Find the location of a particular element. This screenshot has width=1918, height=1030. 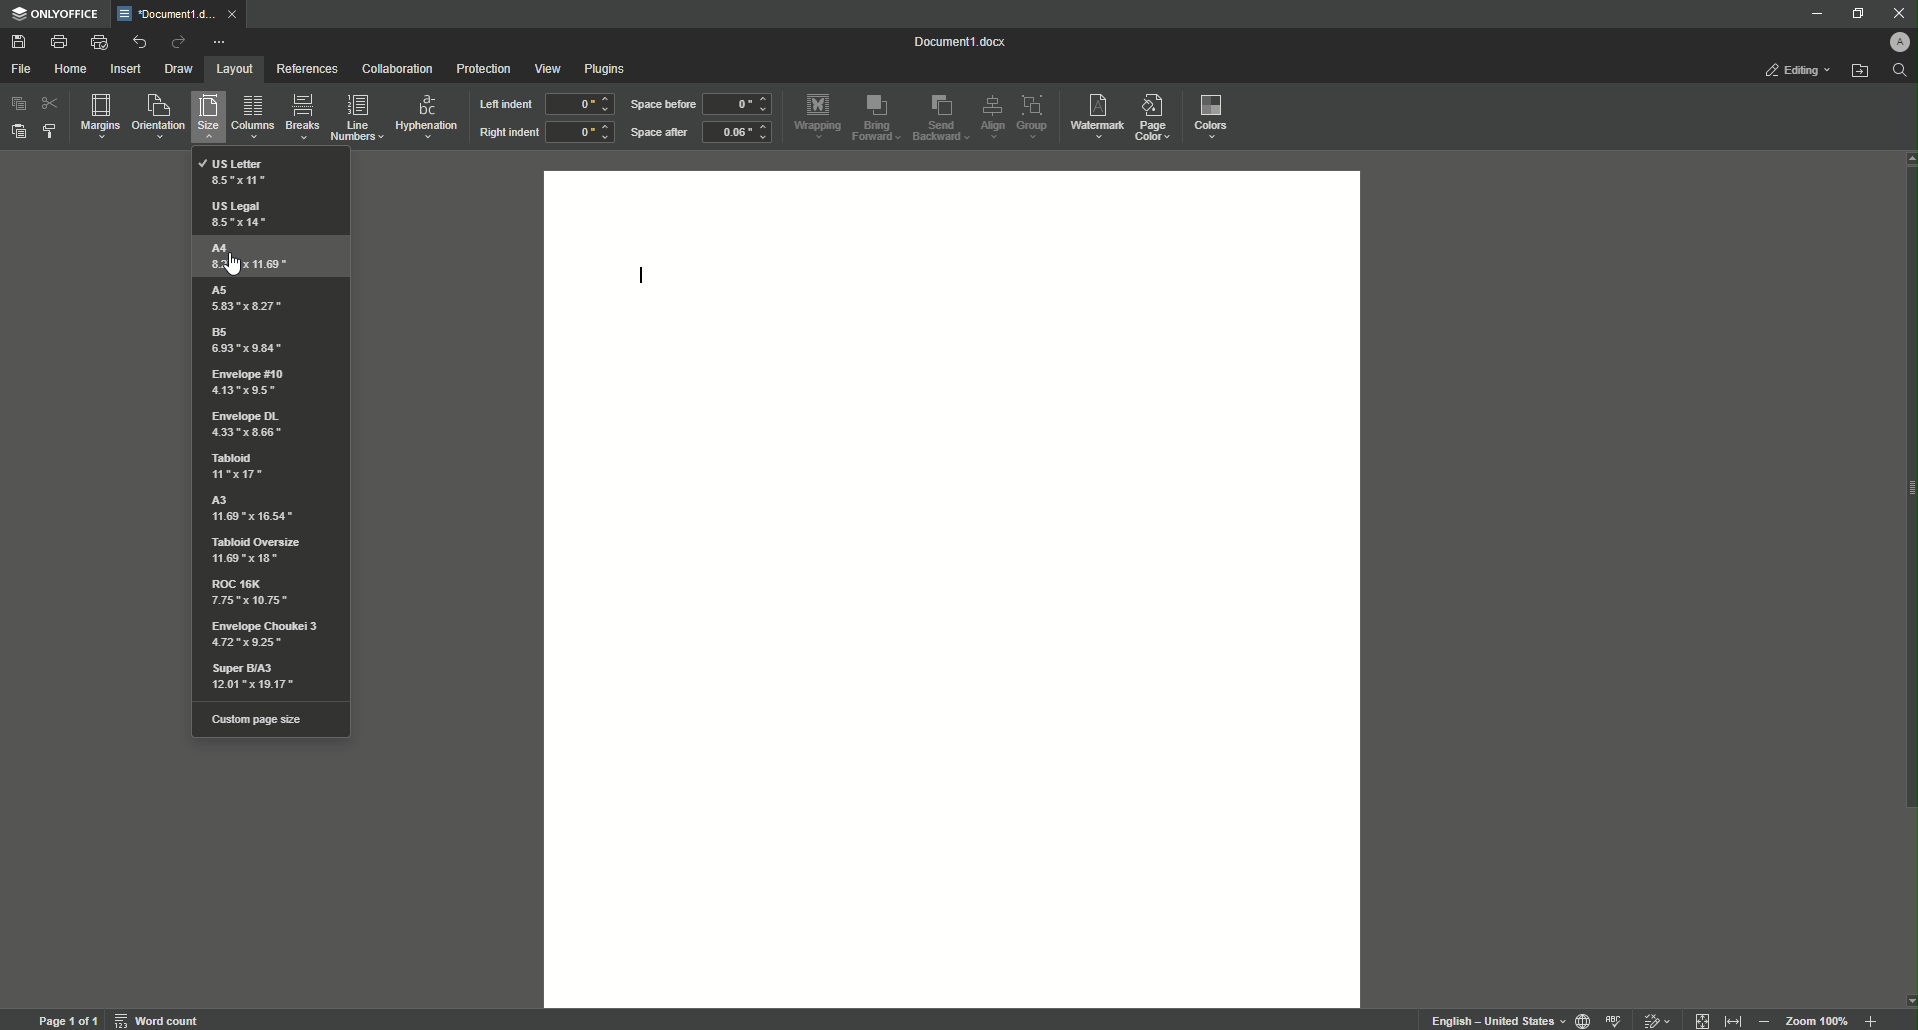

Editing is located at coordinates (1794, 71).